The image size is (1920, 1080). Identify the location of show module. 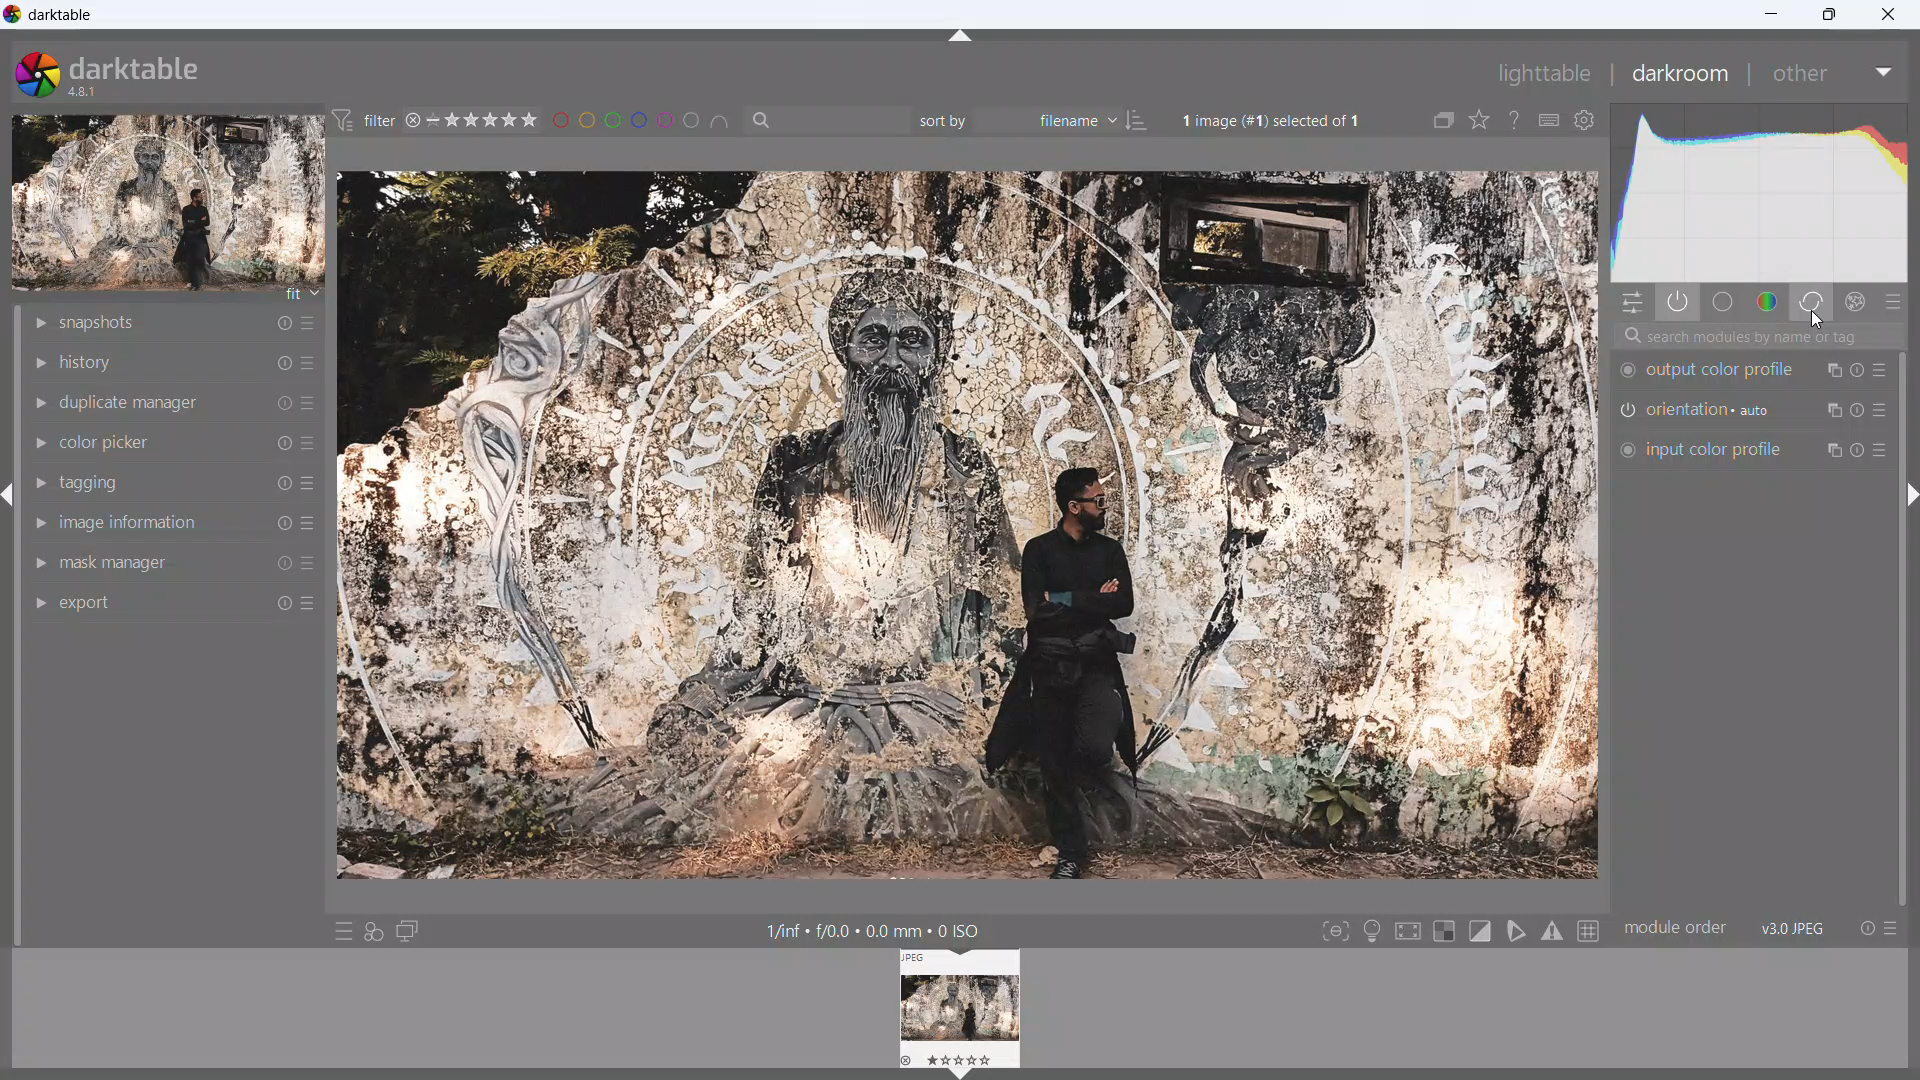
(41, 564).